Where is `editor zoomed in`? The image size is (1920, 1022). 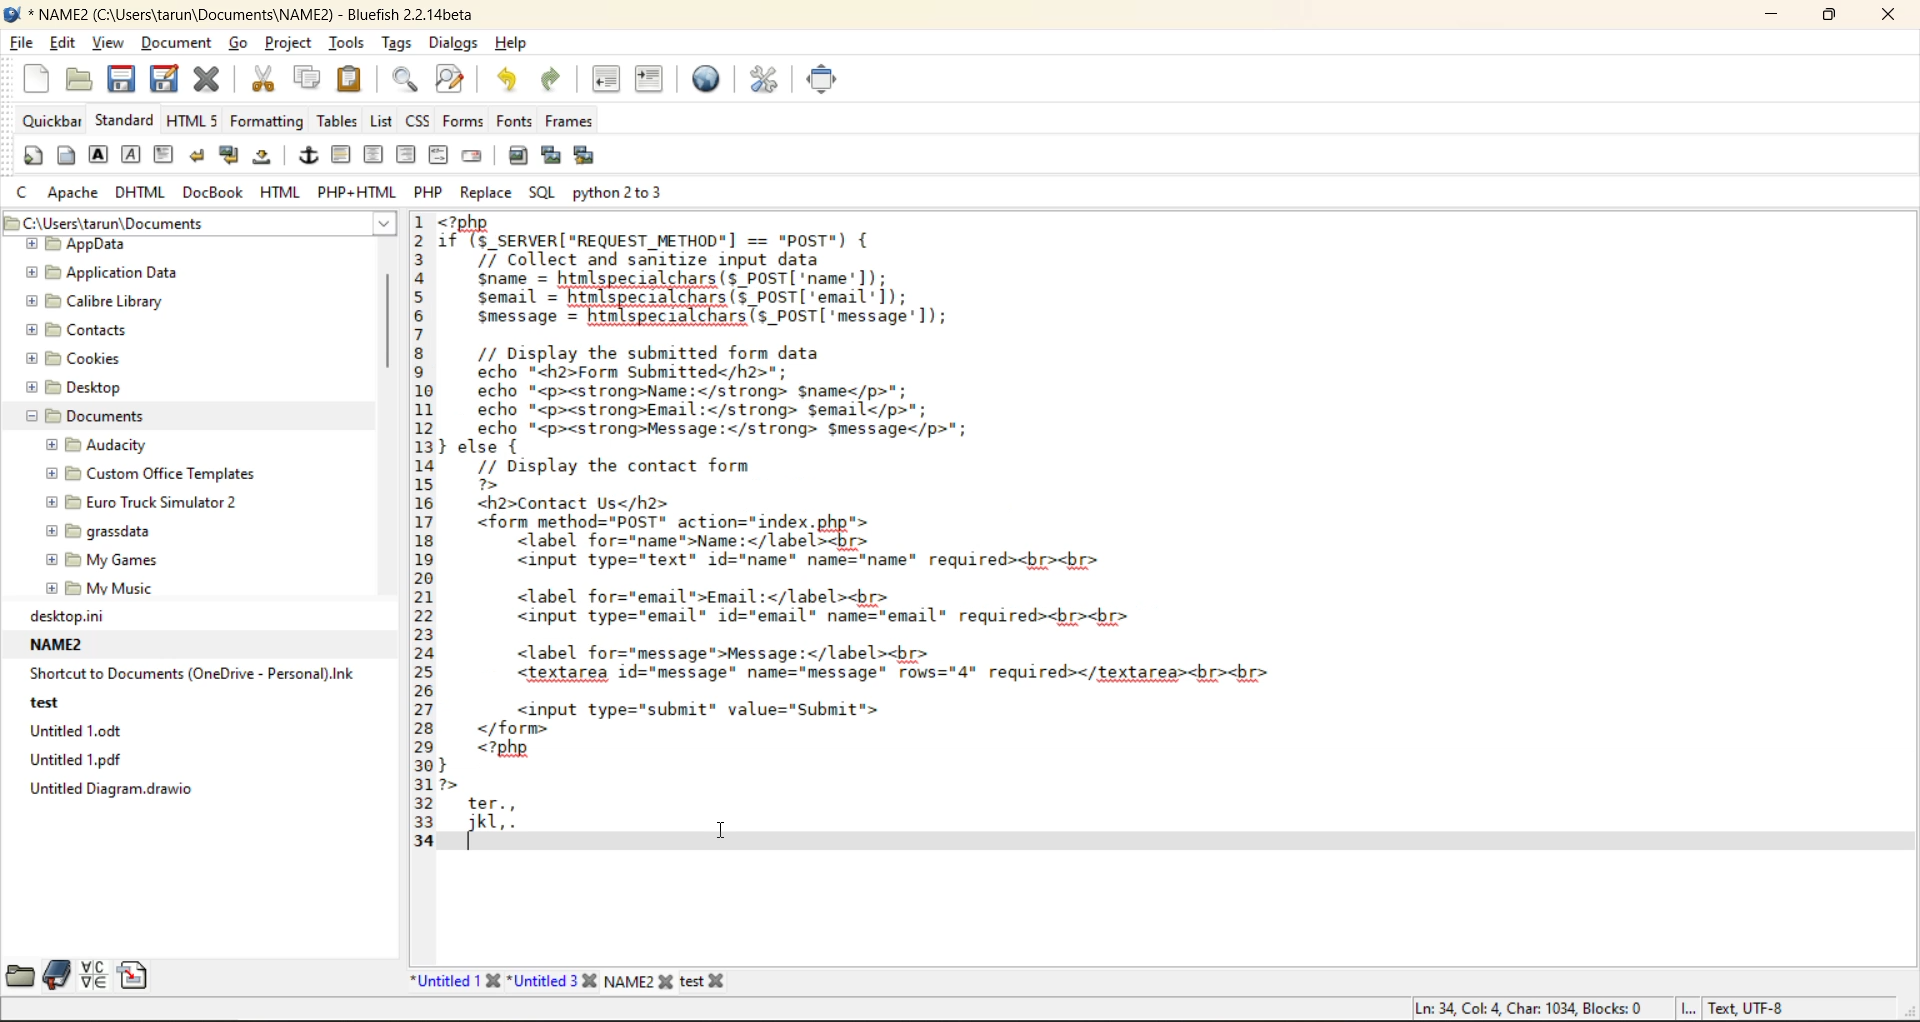 editor zoomed in is located at coordinates (906, 535).